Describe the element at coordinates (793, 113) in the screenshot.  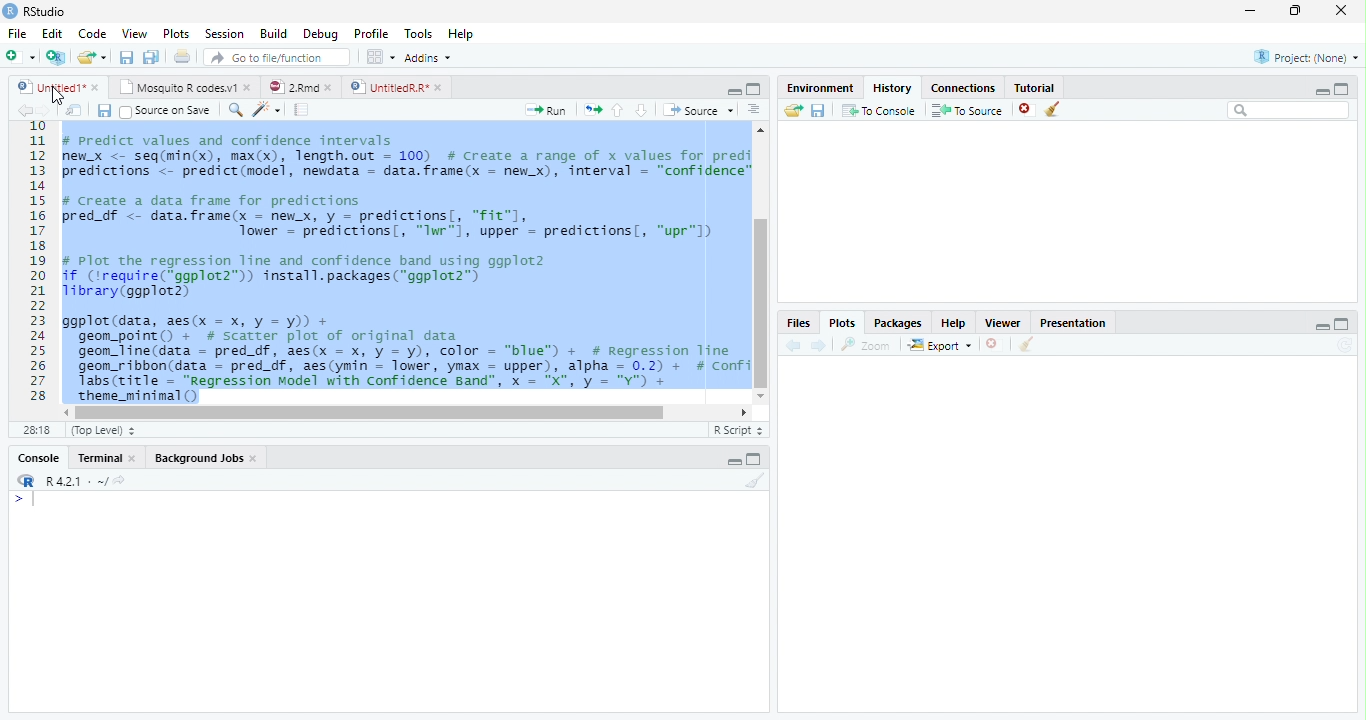
I see `Load workspace` at that location.